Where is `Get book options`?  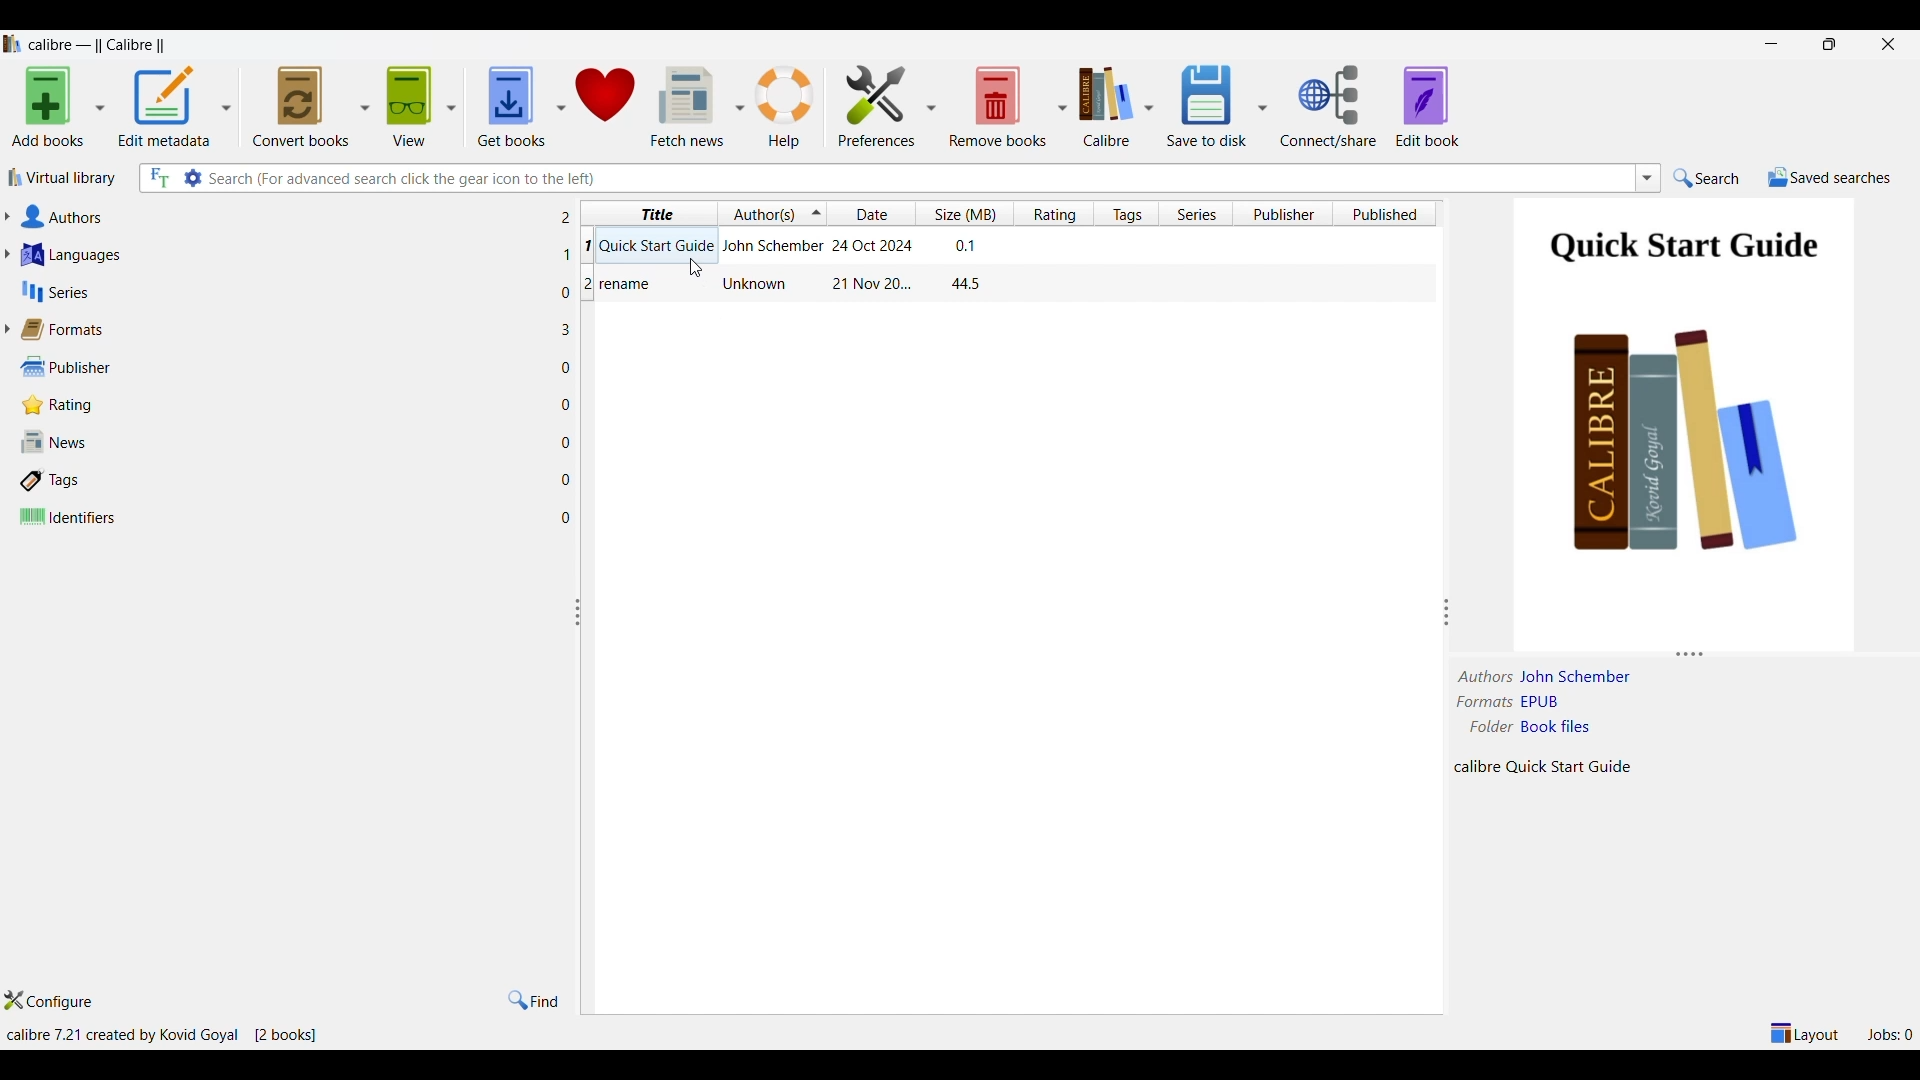 Get book options is located at coordinates (559, 106).